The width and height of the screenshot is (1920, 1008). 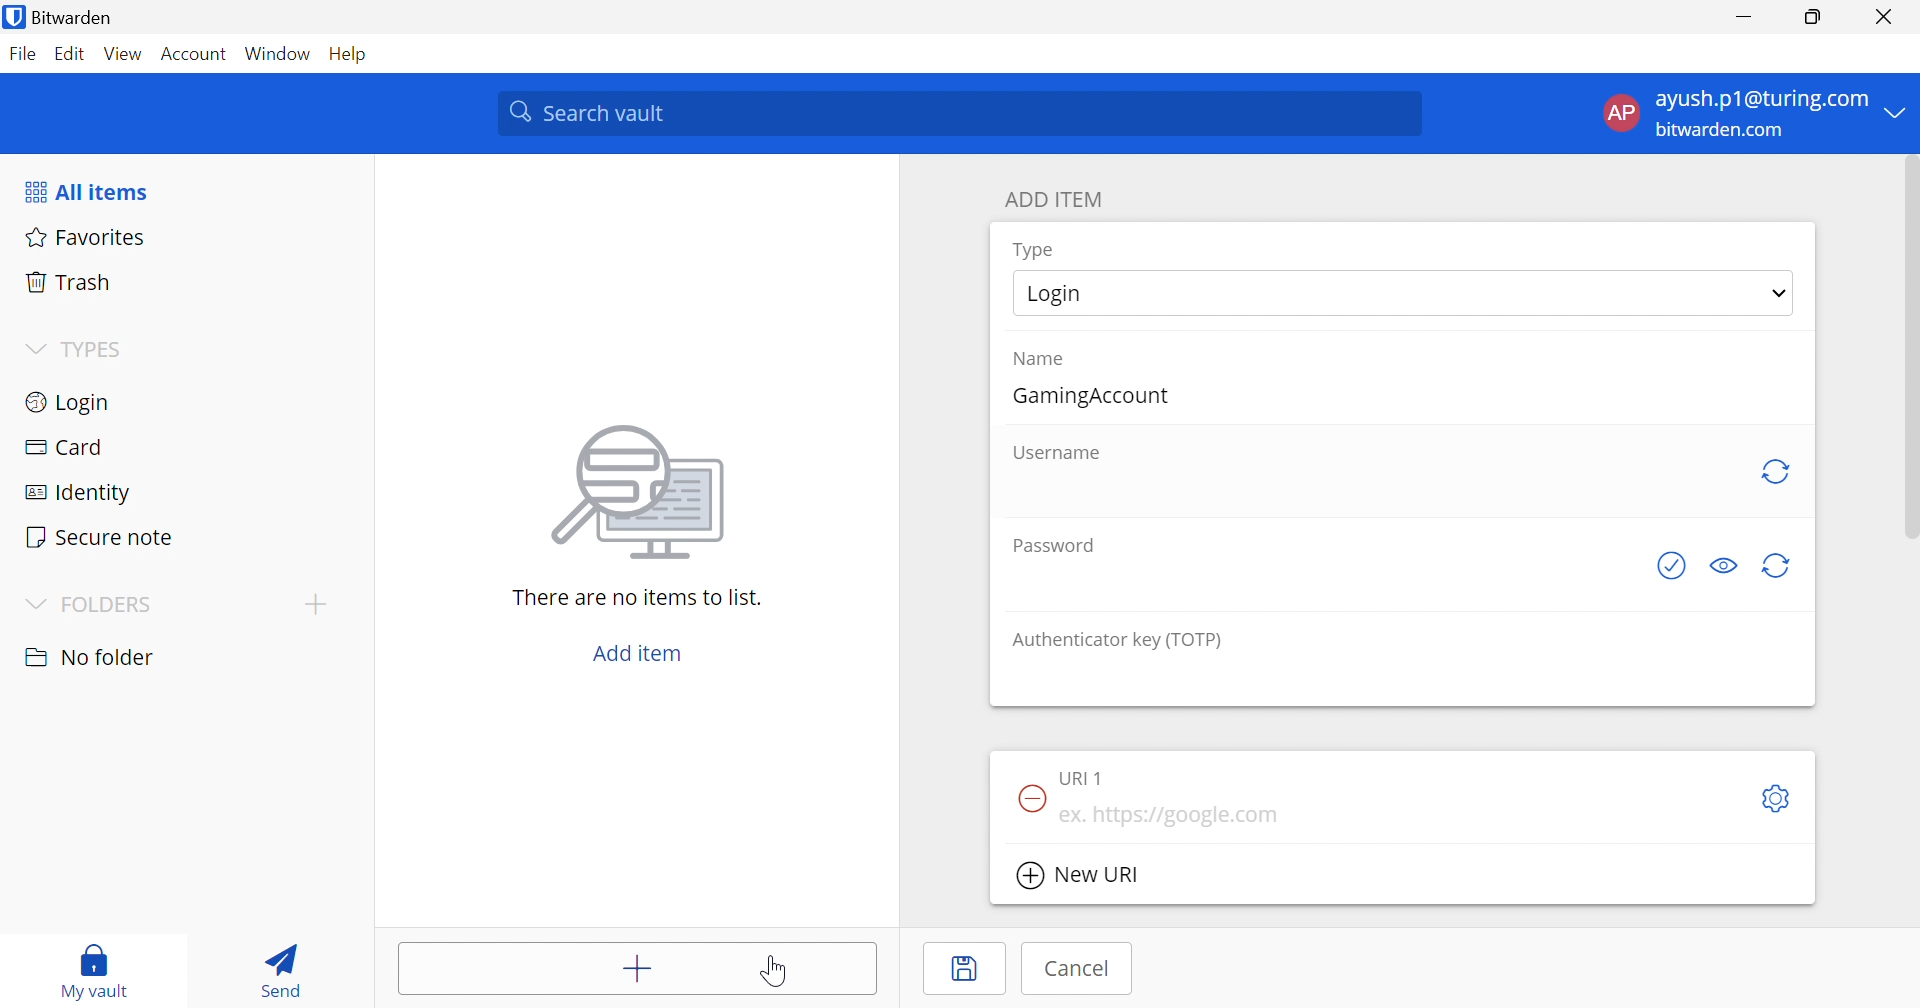 I want to click on Login, so click(x=70, y=403).